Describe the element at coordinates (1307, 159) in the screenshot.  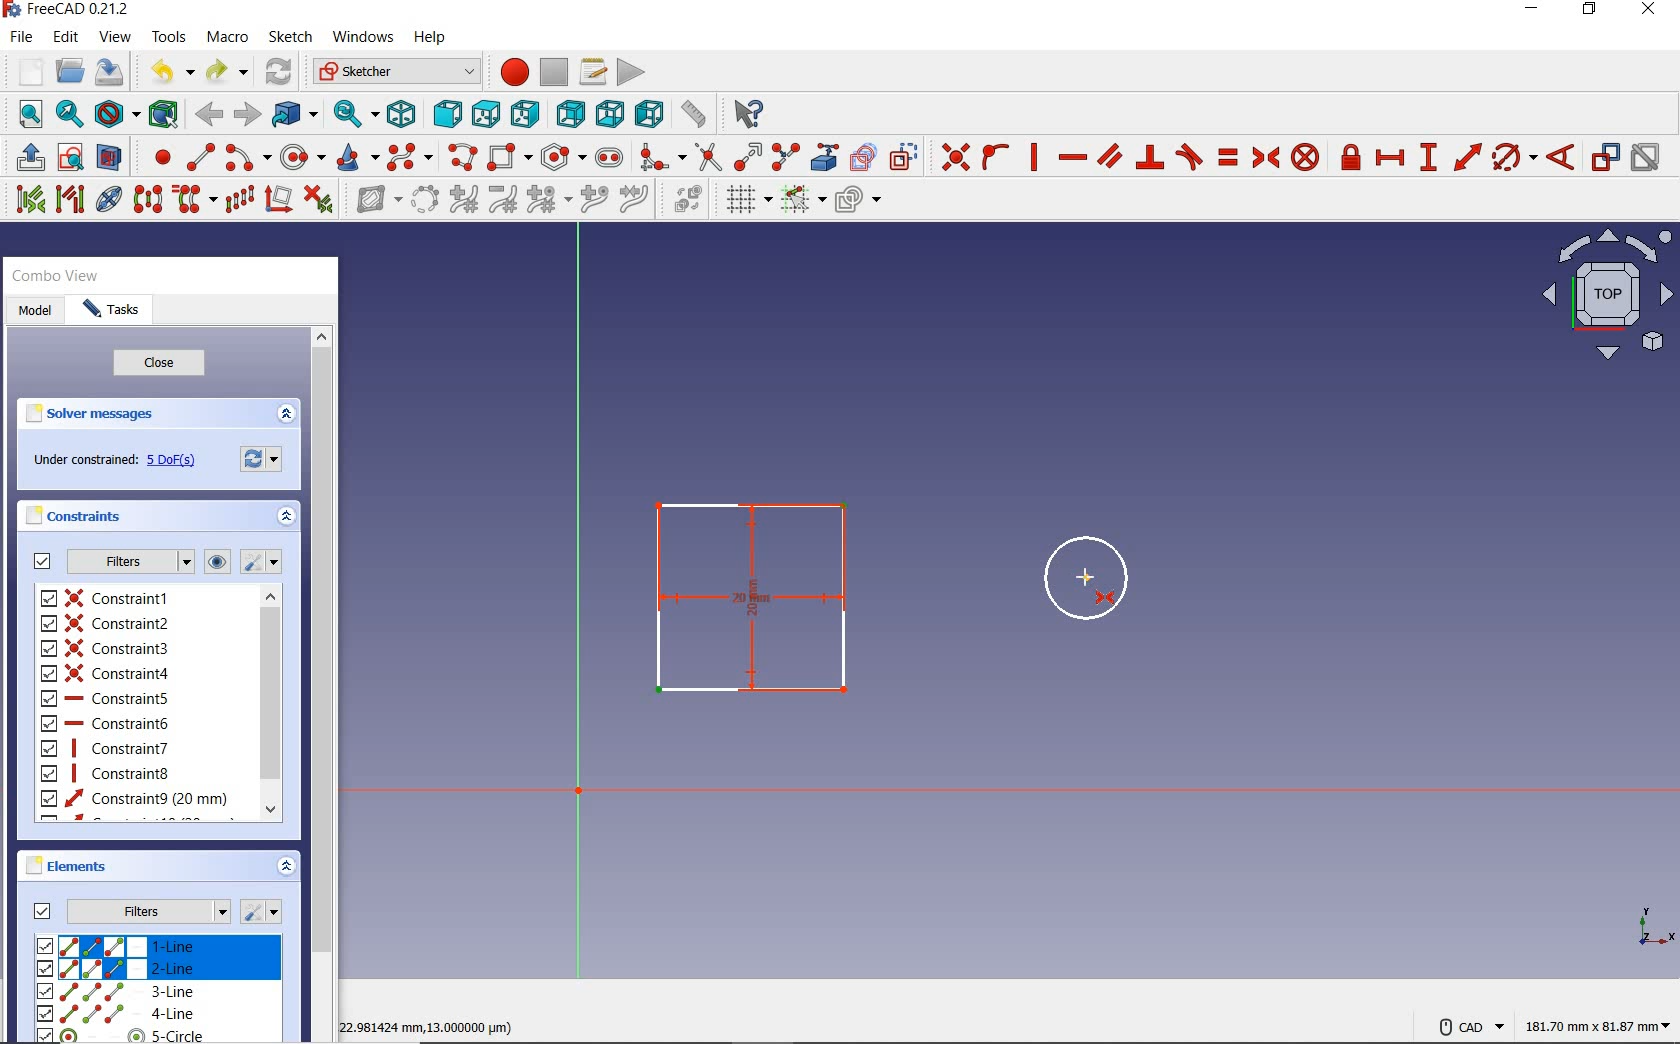
I see `constrain block` at that location.